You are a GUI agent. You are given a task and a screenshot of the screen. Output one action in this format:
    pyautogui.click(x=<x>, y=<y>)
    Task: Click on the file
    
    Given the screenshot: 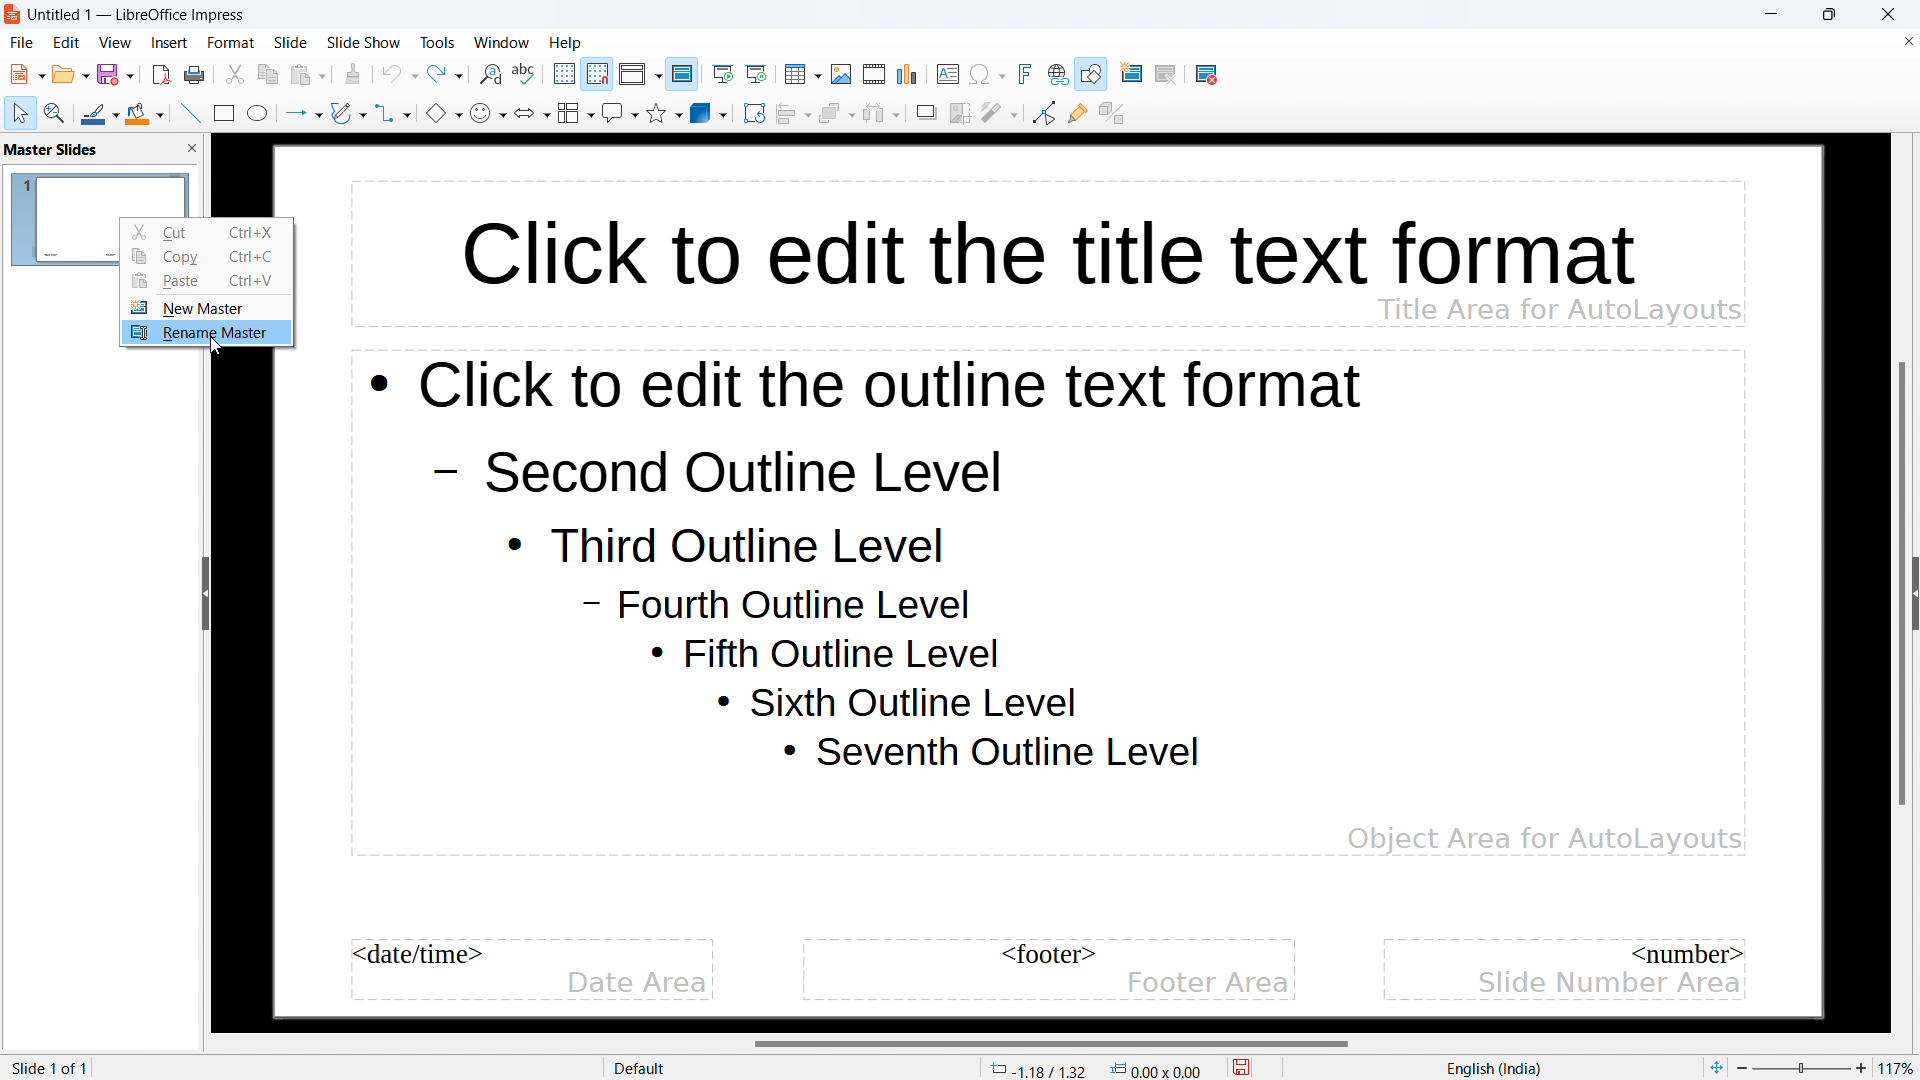 What is the action you would take?
    pyautogui.click(x=22, y=43)
    